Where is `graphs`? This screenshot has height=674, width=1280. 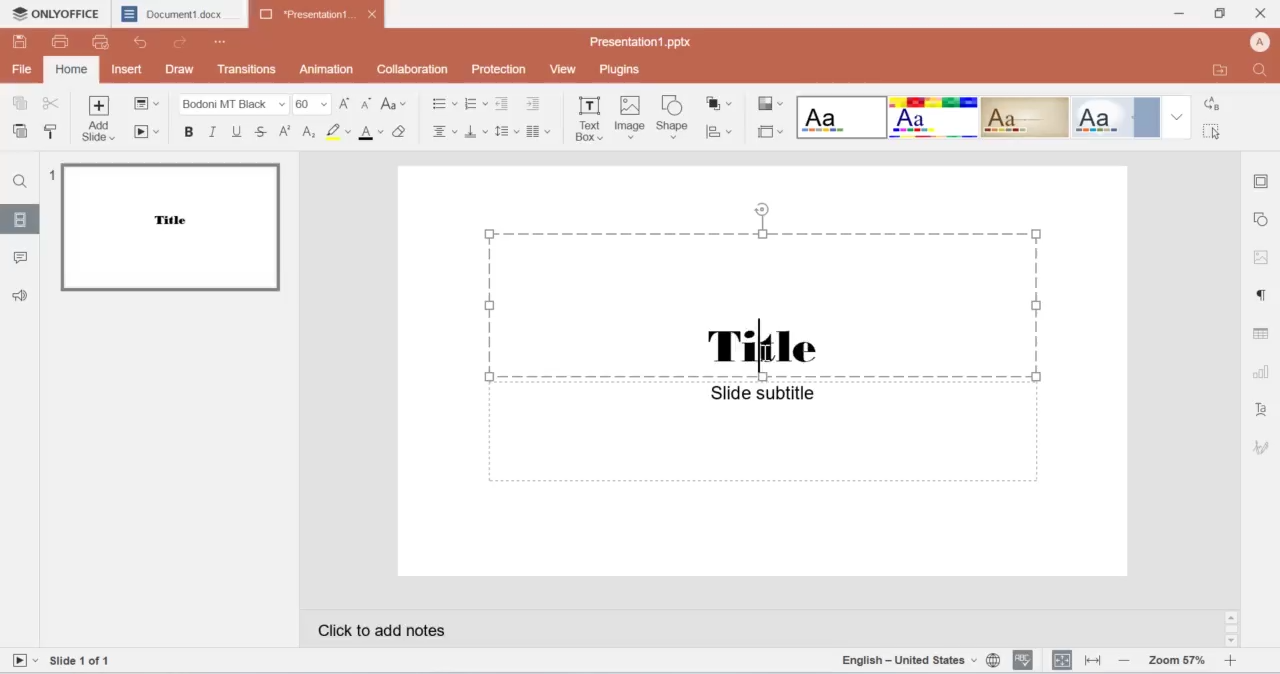 graphs is located at coordinates (722, 134).